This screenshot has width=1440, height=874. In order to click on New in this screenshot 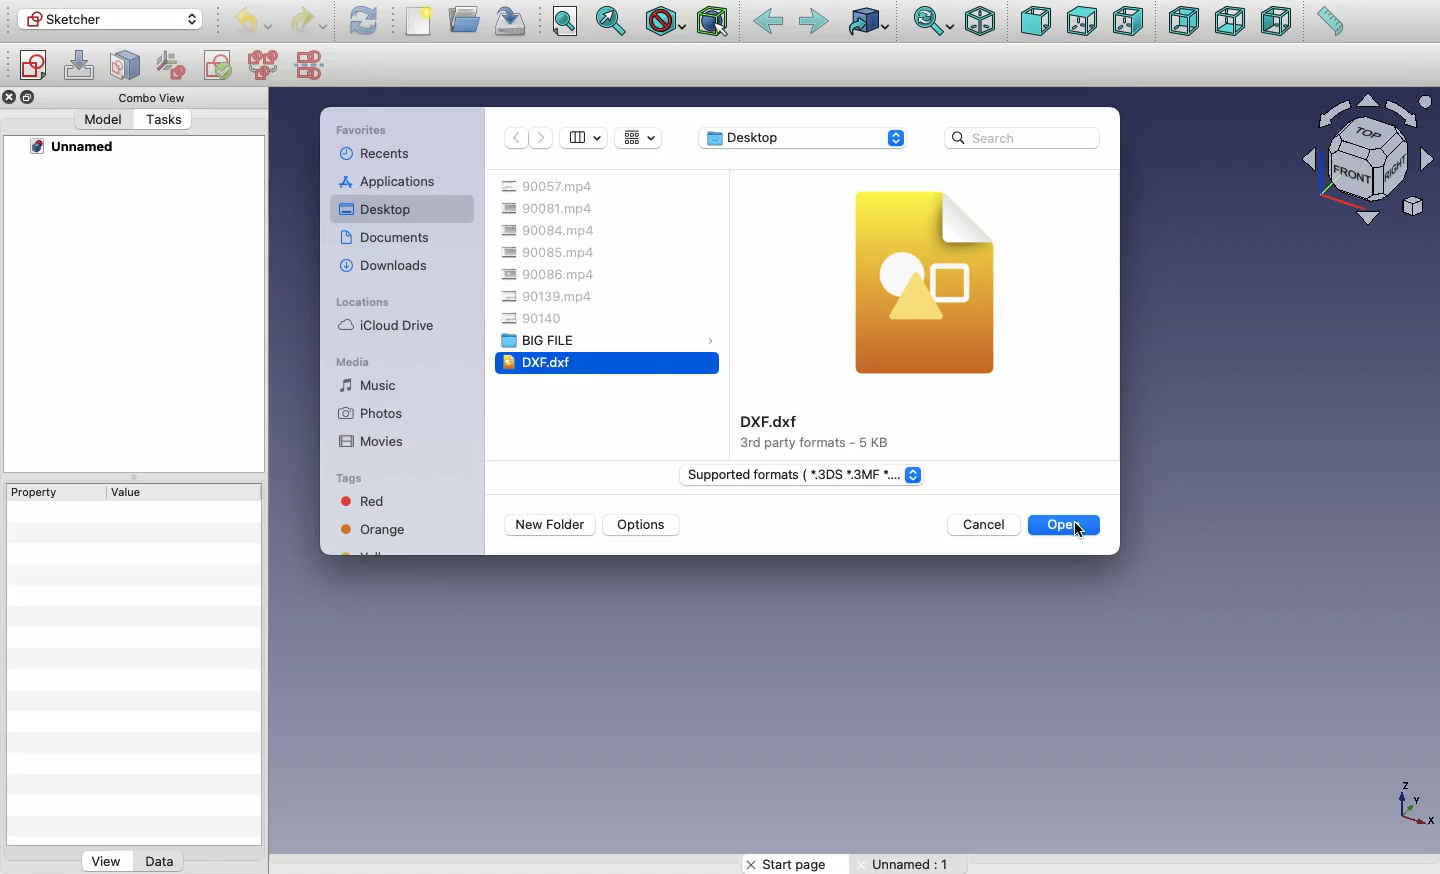, I will do `click(419, 20)`.